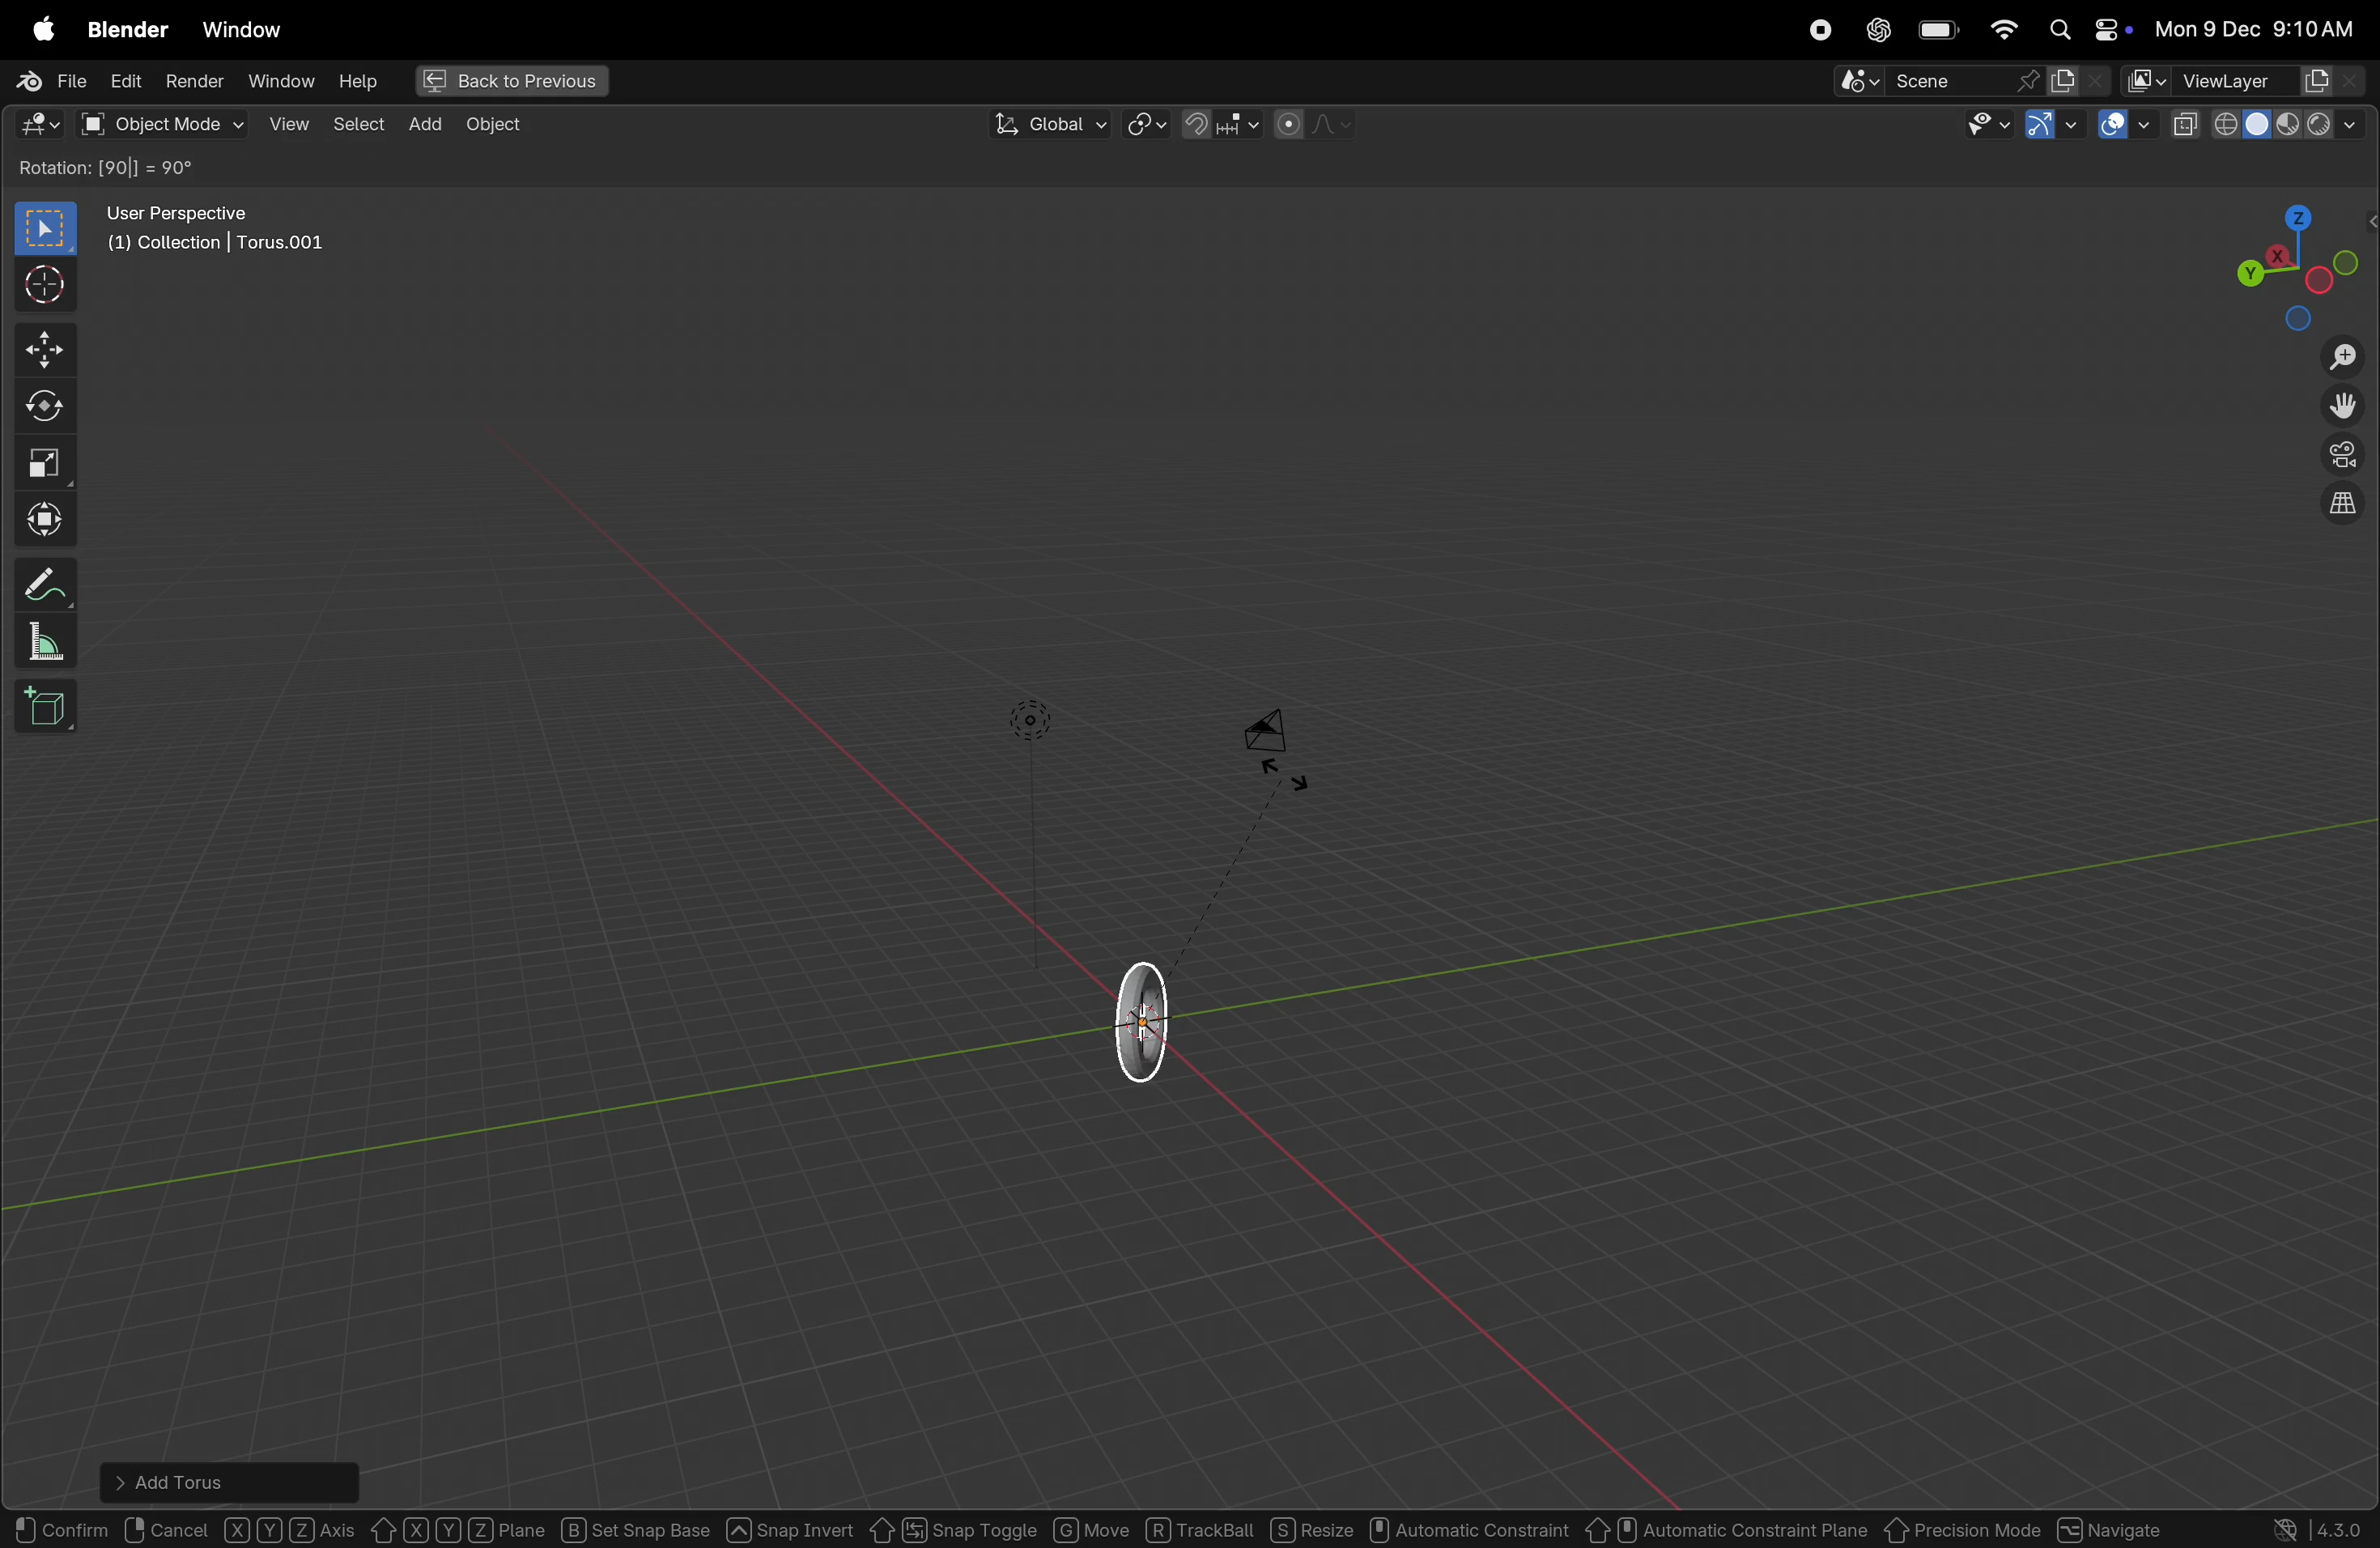  What do you see at coordinates (2338, 407) in the screenshot?
I see `move the view` at bounding box center [2338, 407].